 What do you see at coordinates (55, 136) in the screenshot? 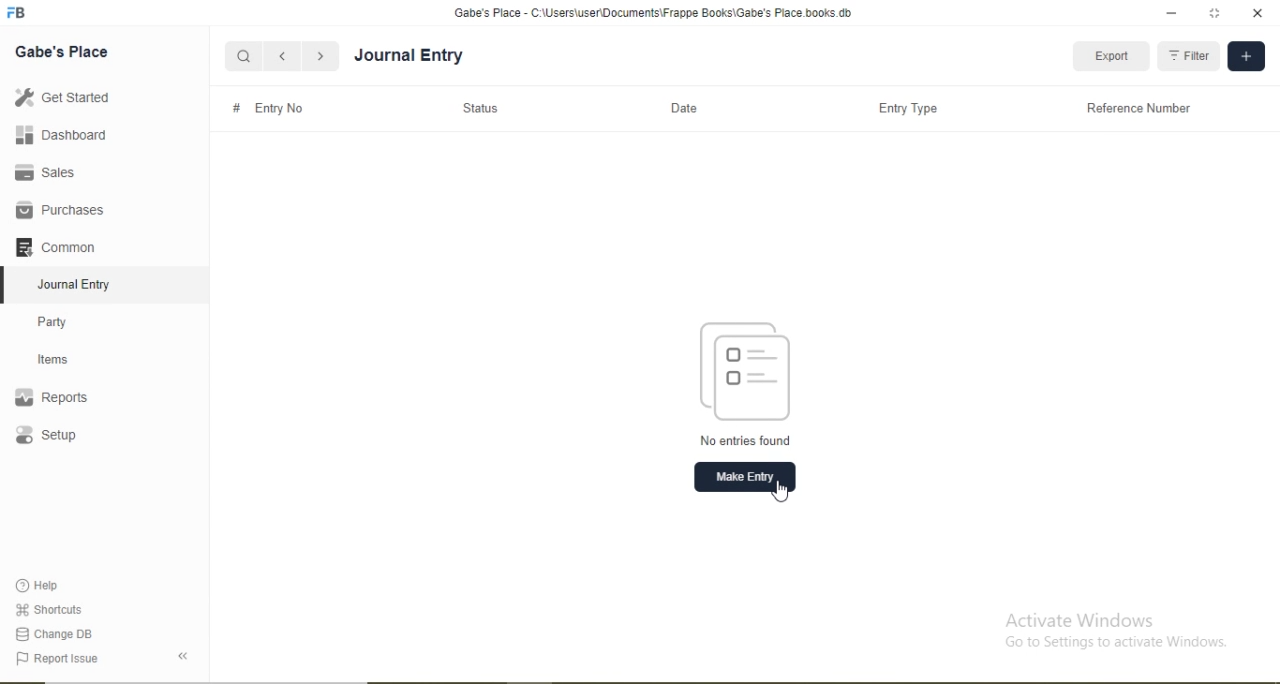
I see `Dashboard` at bounding box center [55, 136].